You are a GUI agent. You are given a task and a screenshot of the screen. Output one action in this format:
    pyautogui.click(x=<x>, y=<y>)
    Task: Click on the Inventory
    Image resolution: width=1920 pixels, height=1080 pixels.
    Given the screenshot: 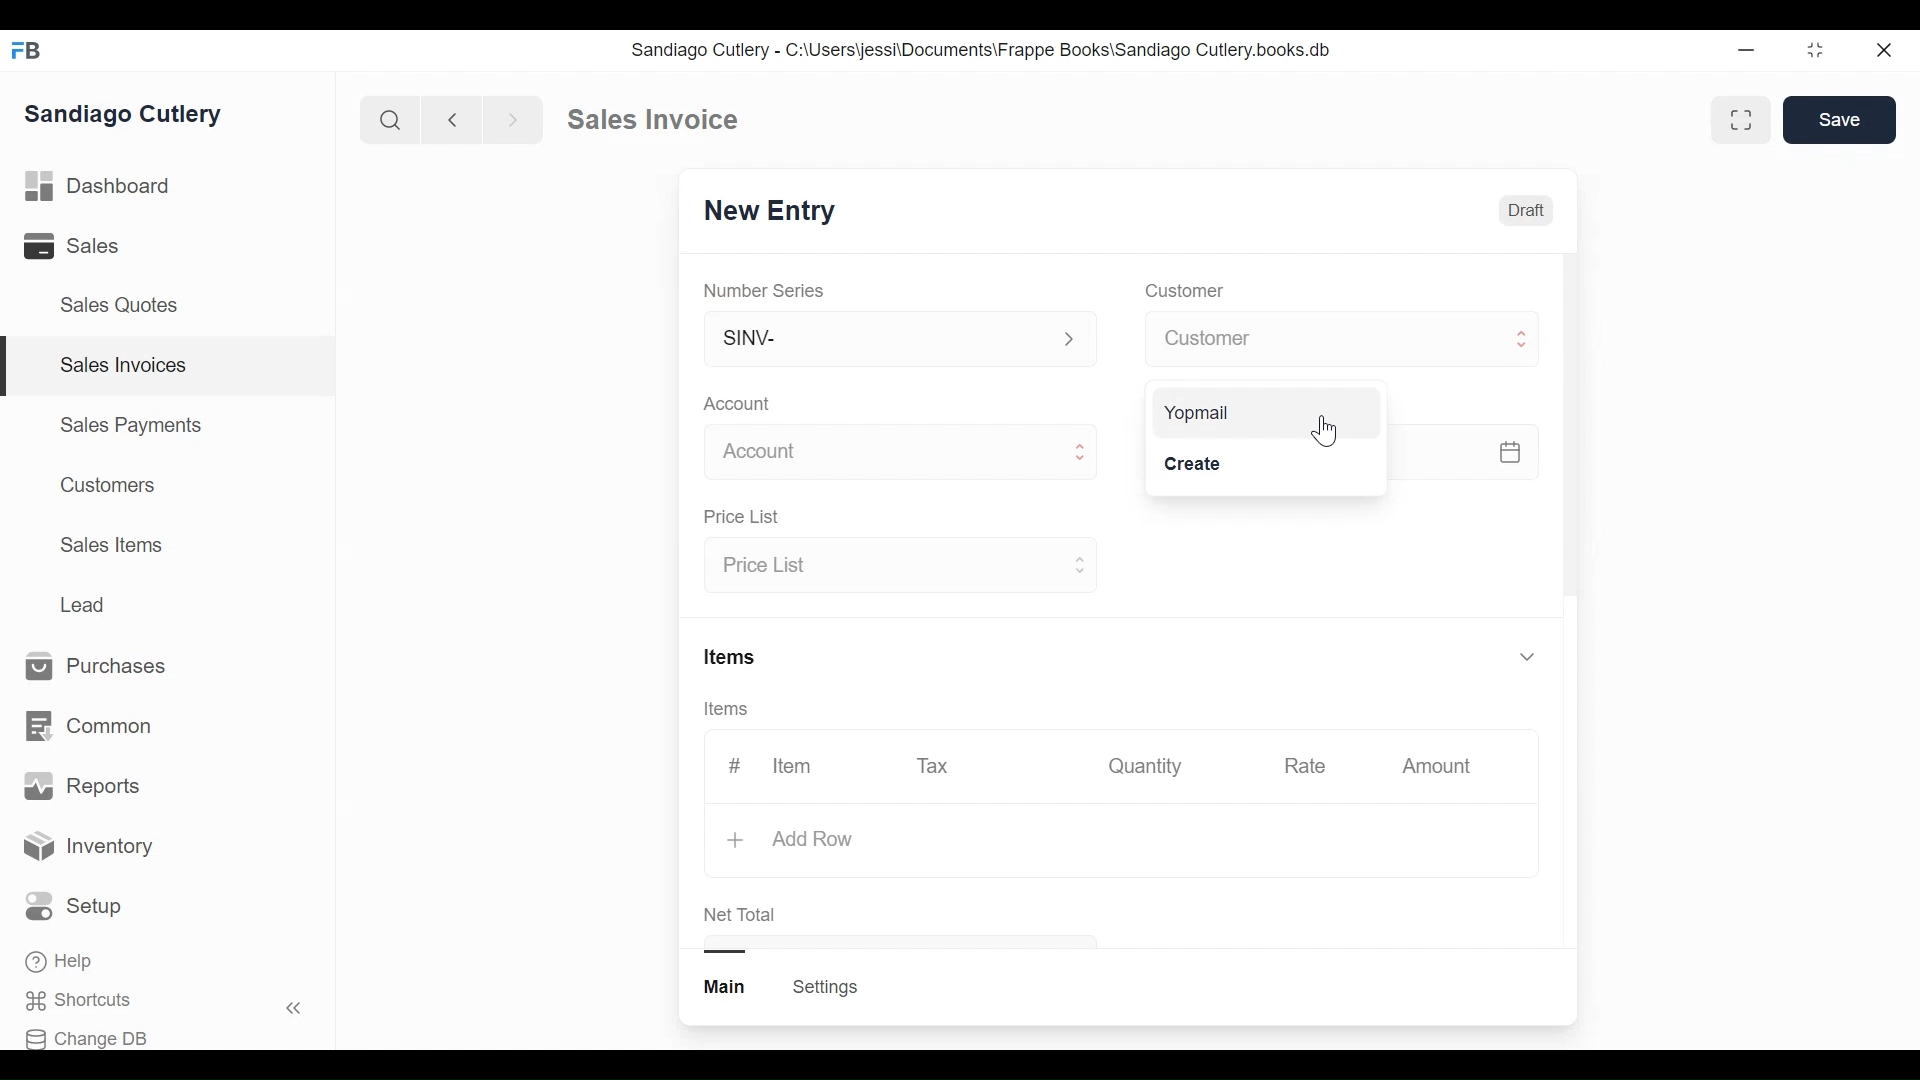 What is the action you would take?
    pyautogui.click(x=88, y=849)
    